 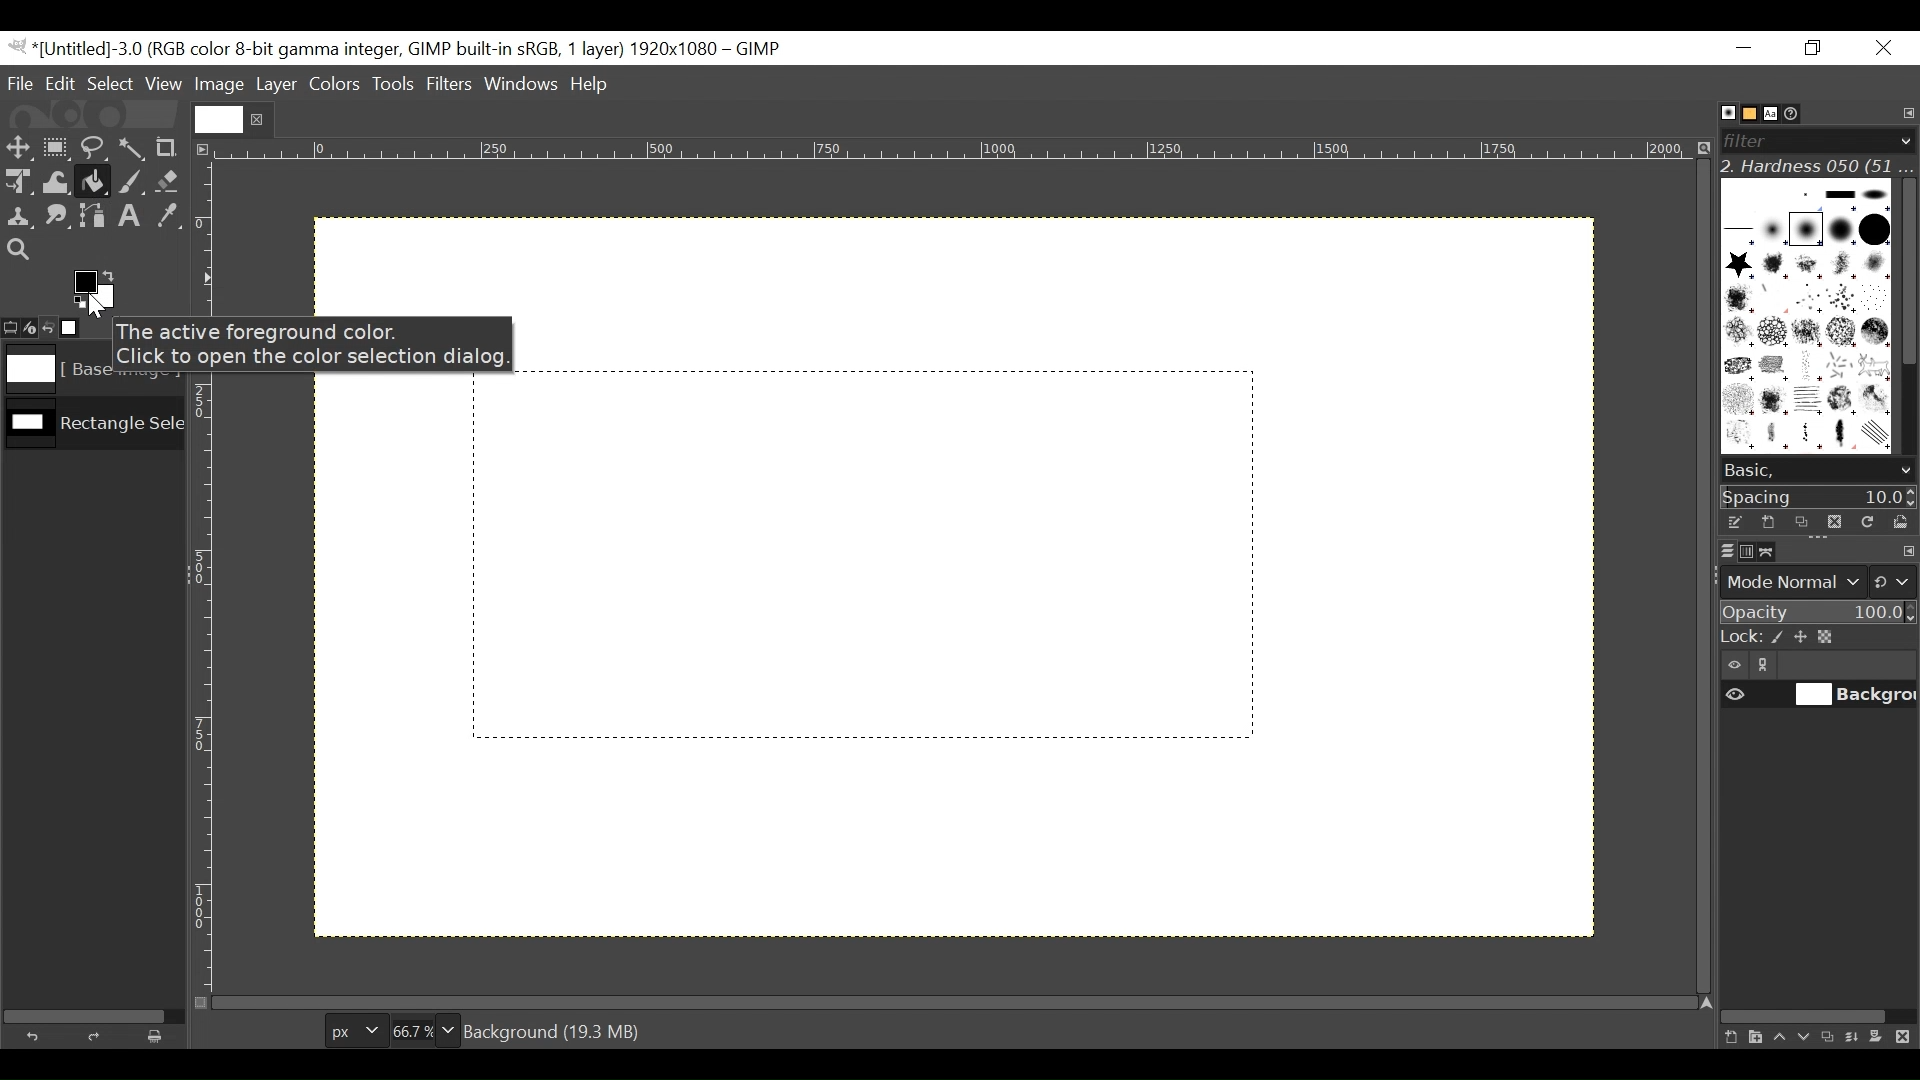 What do you see at coordinates (1801, 522) in the screenshot?
I see `Duplicate brush` at bounding box center [1801, 522].